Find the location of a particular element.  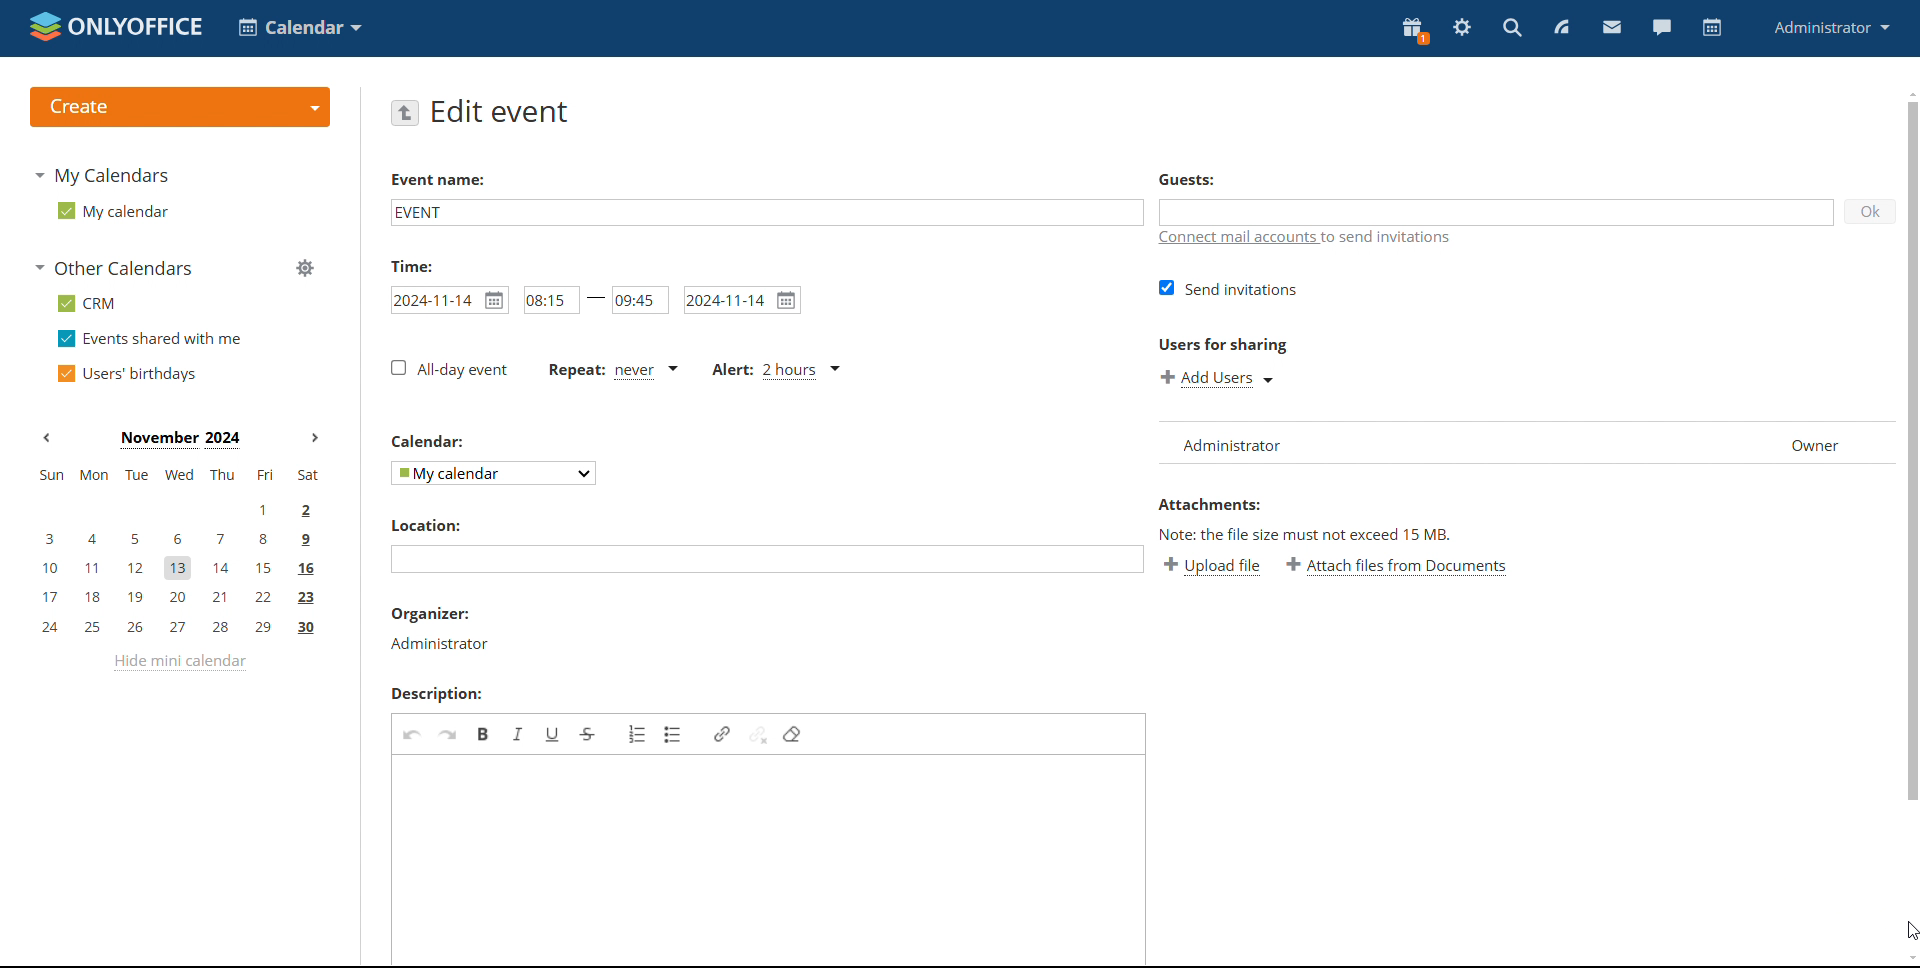

select calendar is located at coordinates (491, 474).